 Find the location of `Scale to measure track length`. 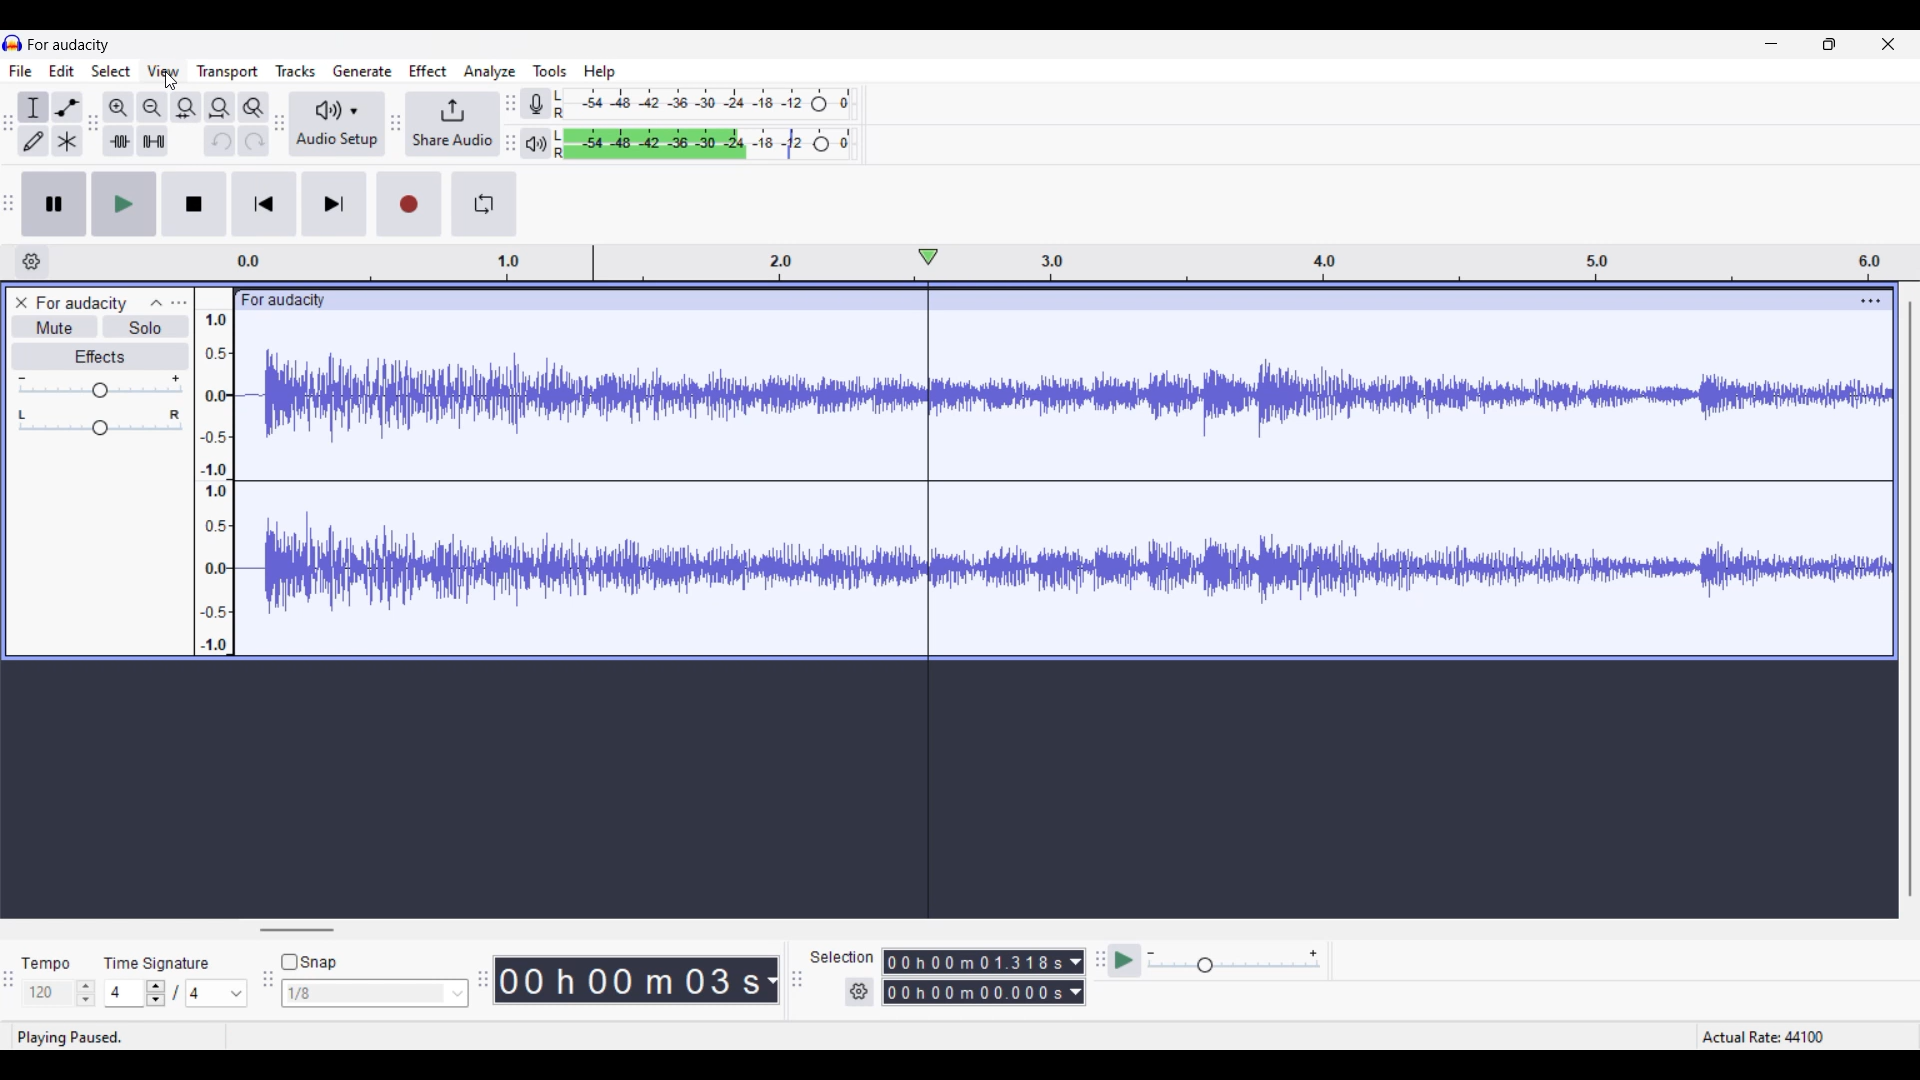

Scale to measure track length is located at coordinates (1073, 263).